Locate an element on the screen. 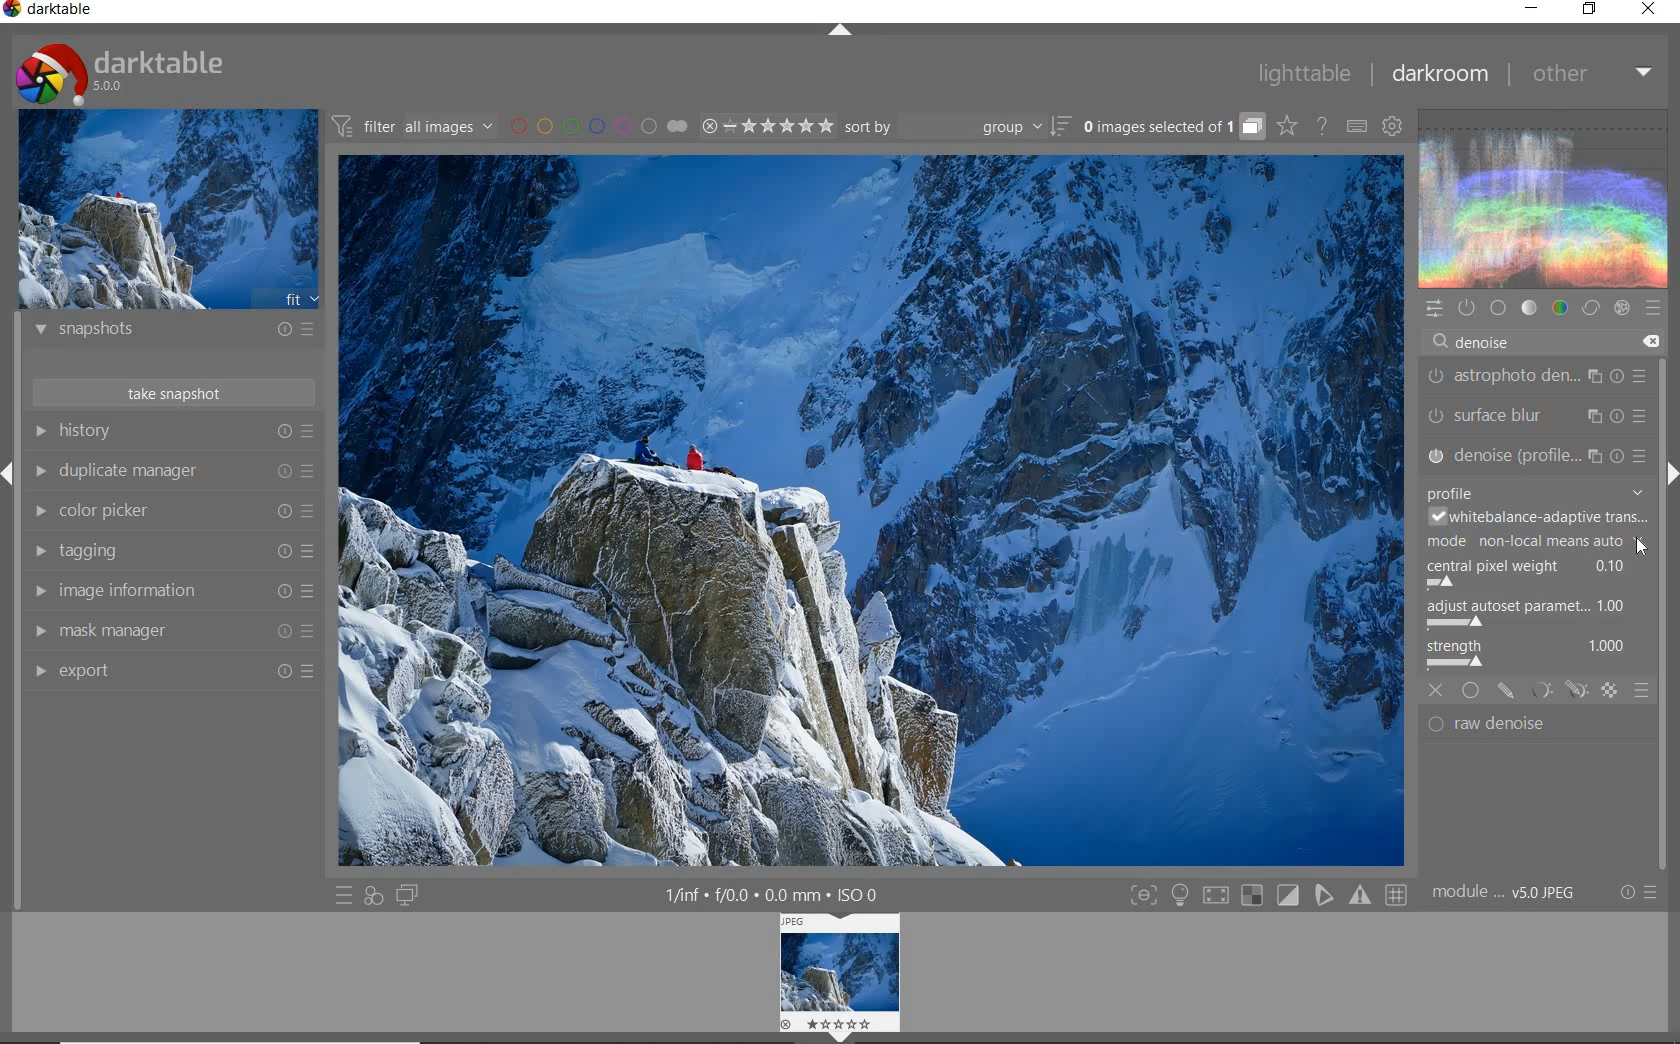 Image resolution: width=1680 pixels, height=1044 pixels. tagging is located at coordinates (172, 552).